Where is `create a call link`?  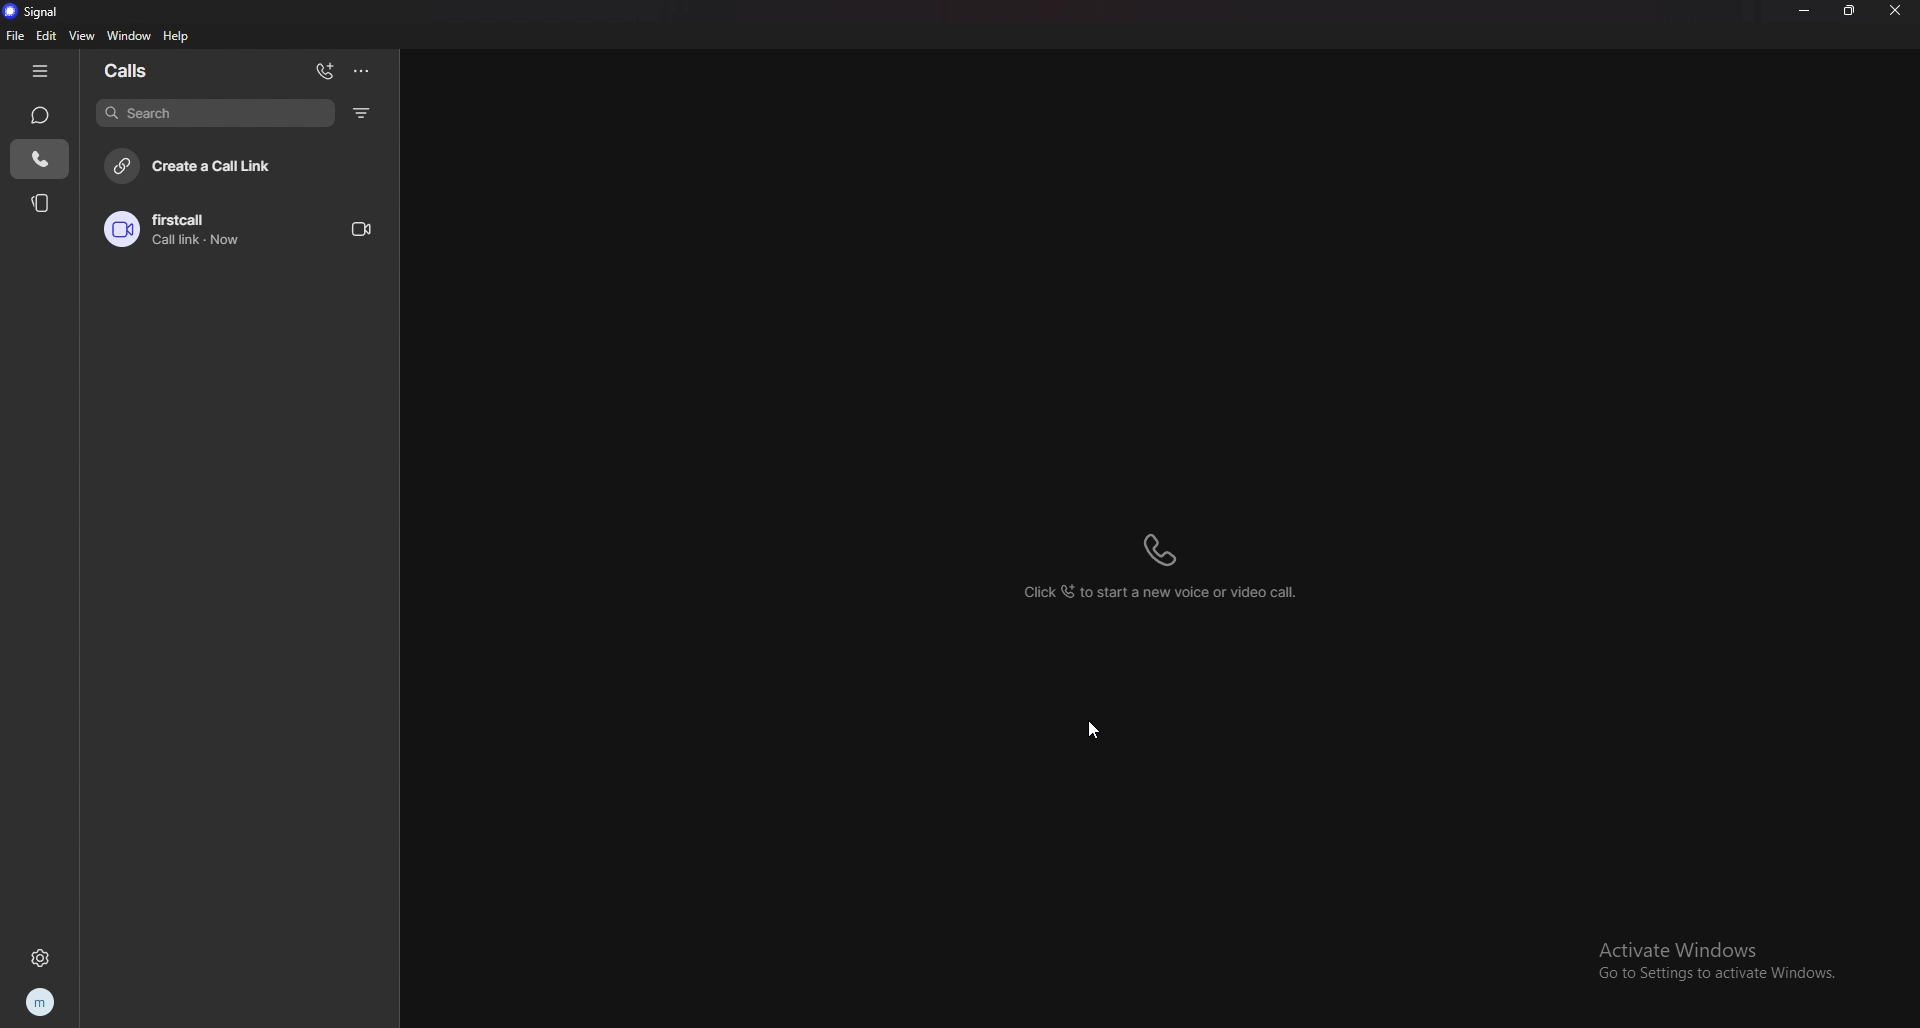 create a call link is located at coordinates (246, 164).